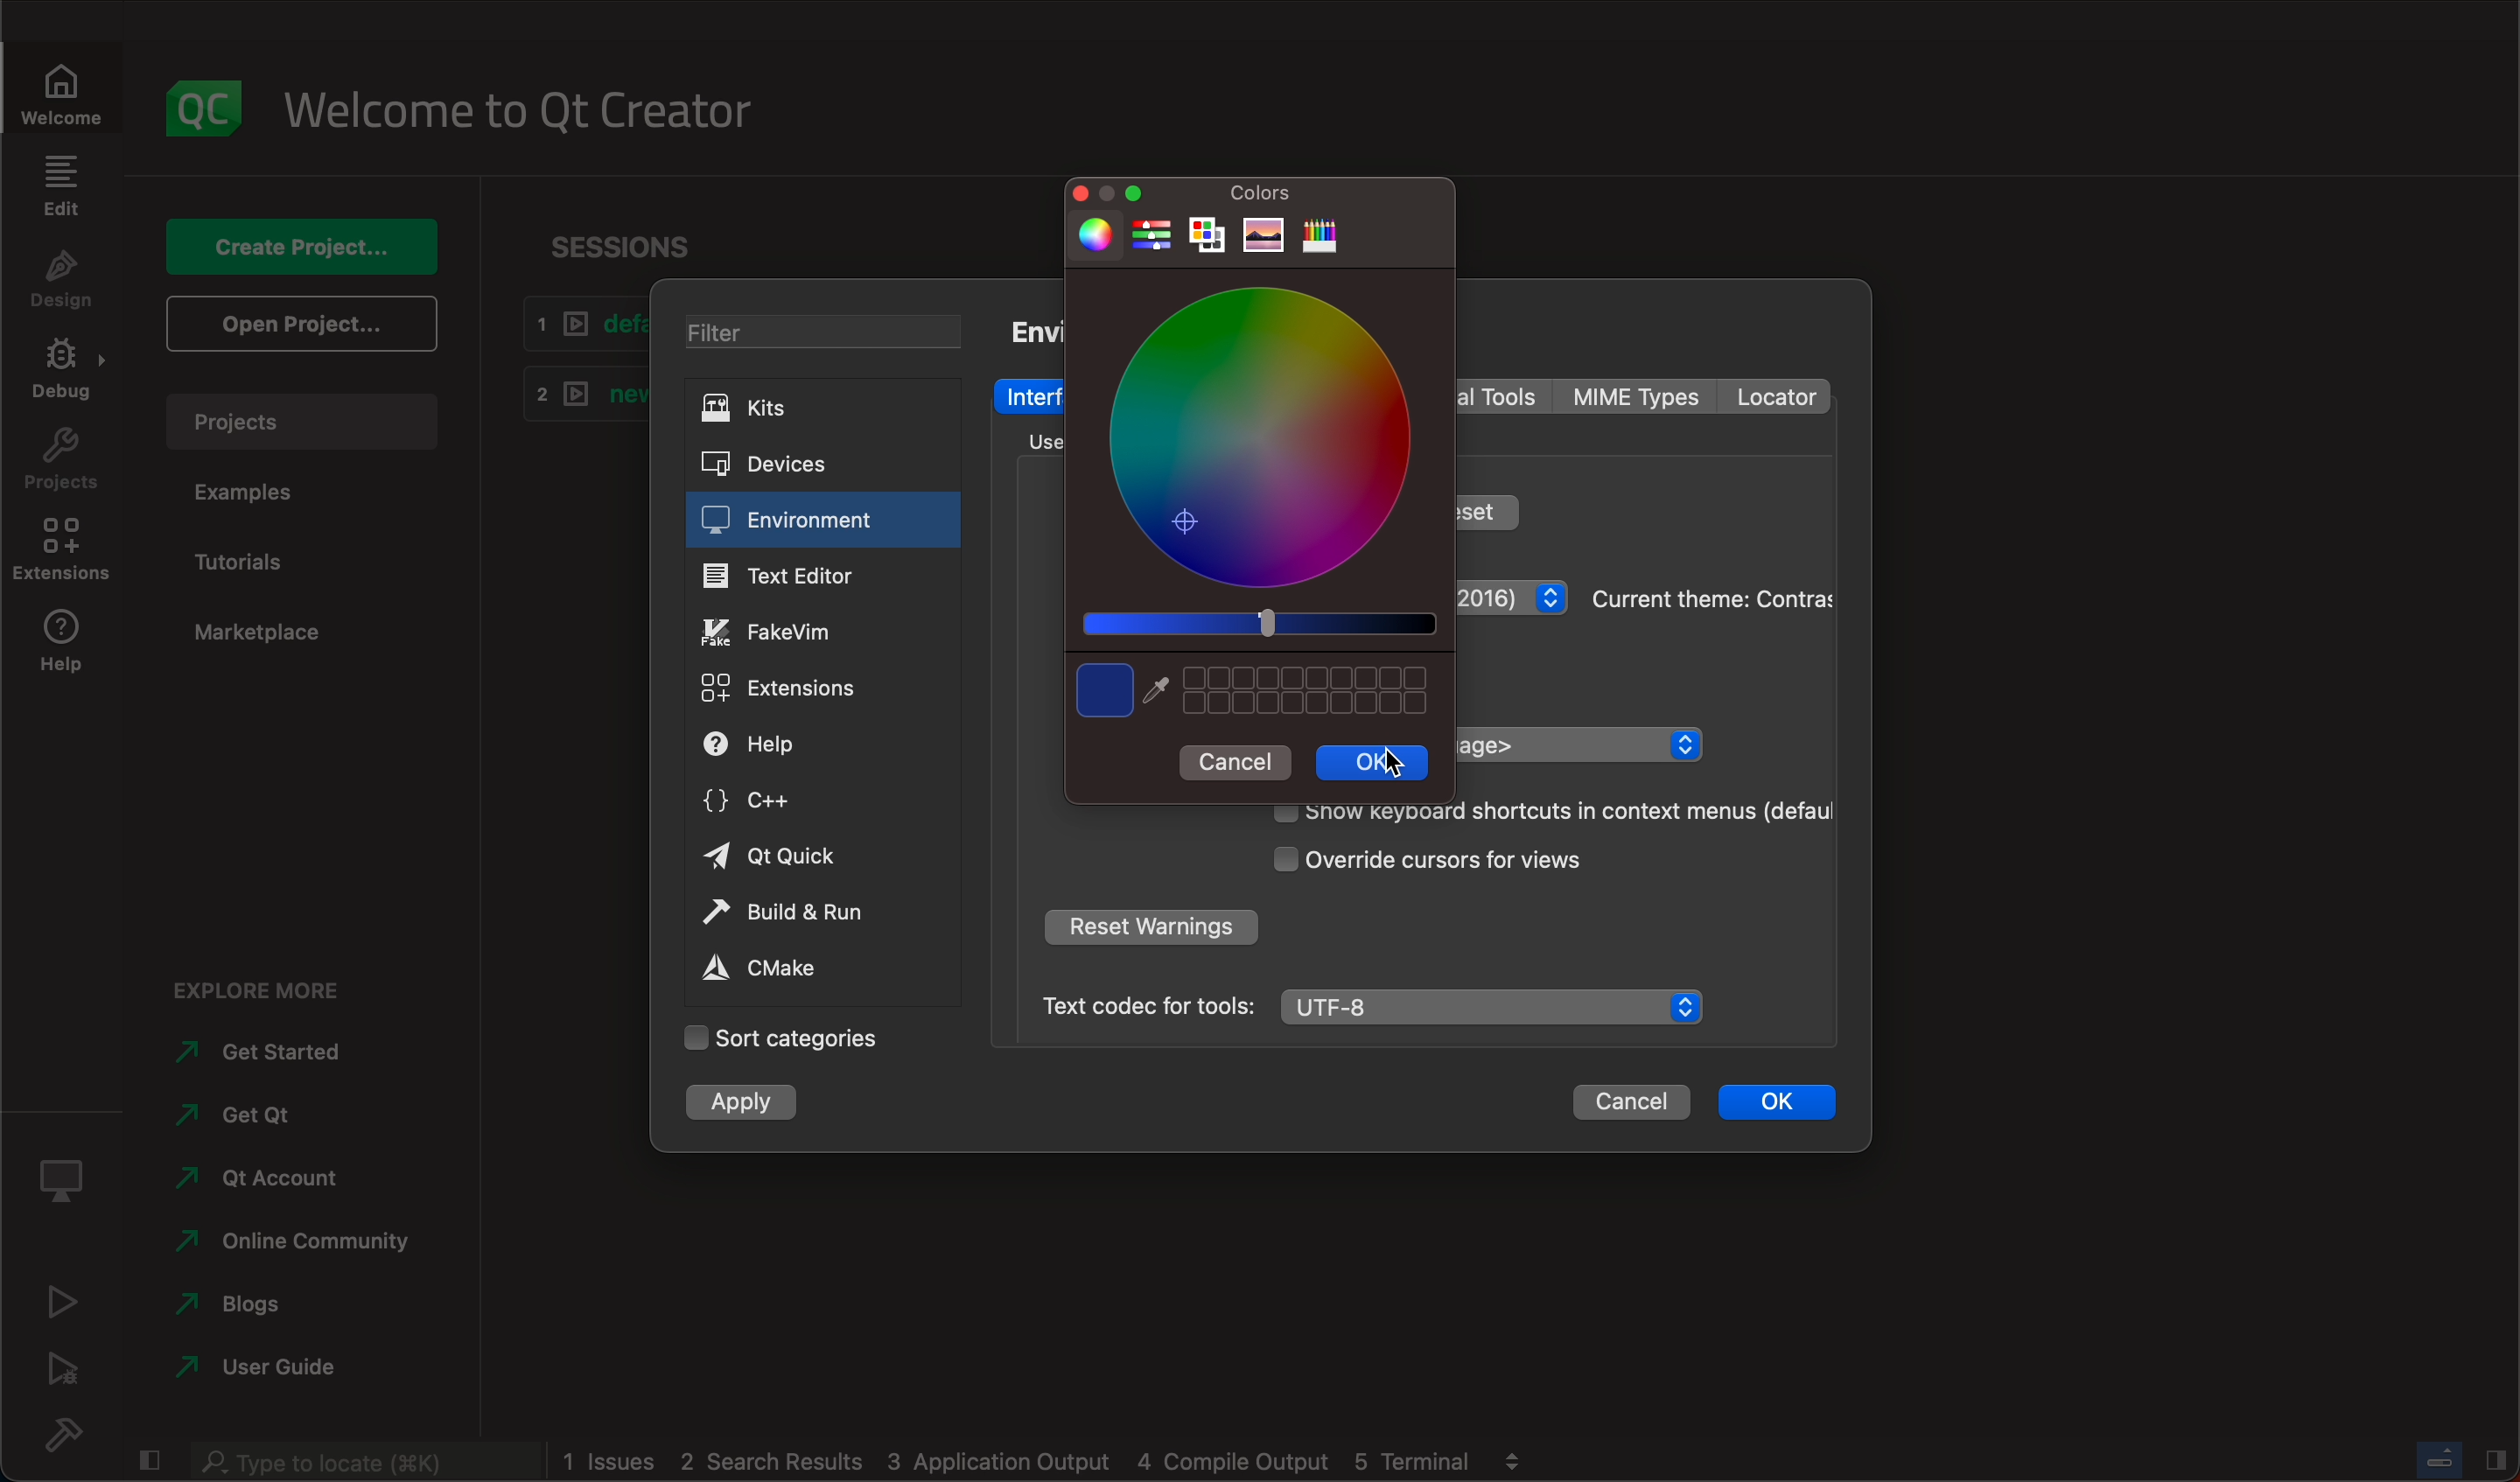 This screenshot has height=1482, width=2520. I want to click on online, so click(297, 1237).